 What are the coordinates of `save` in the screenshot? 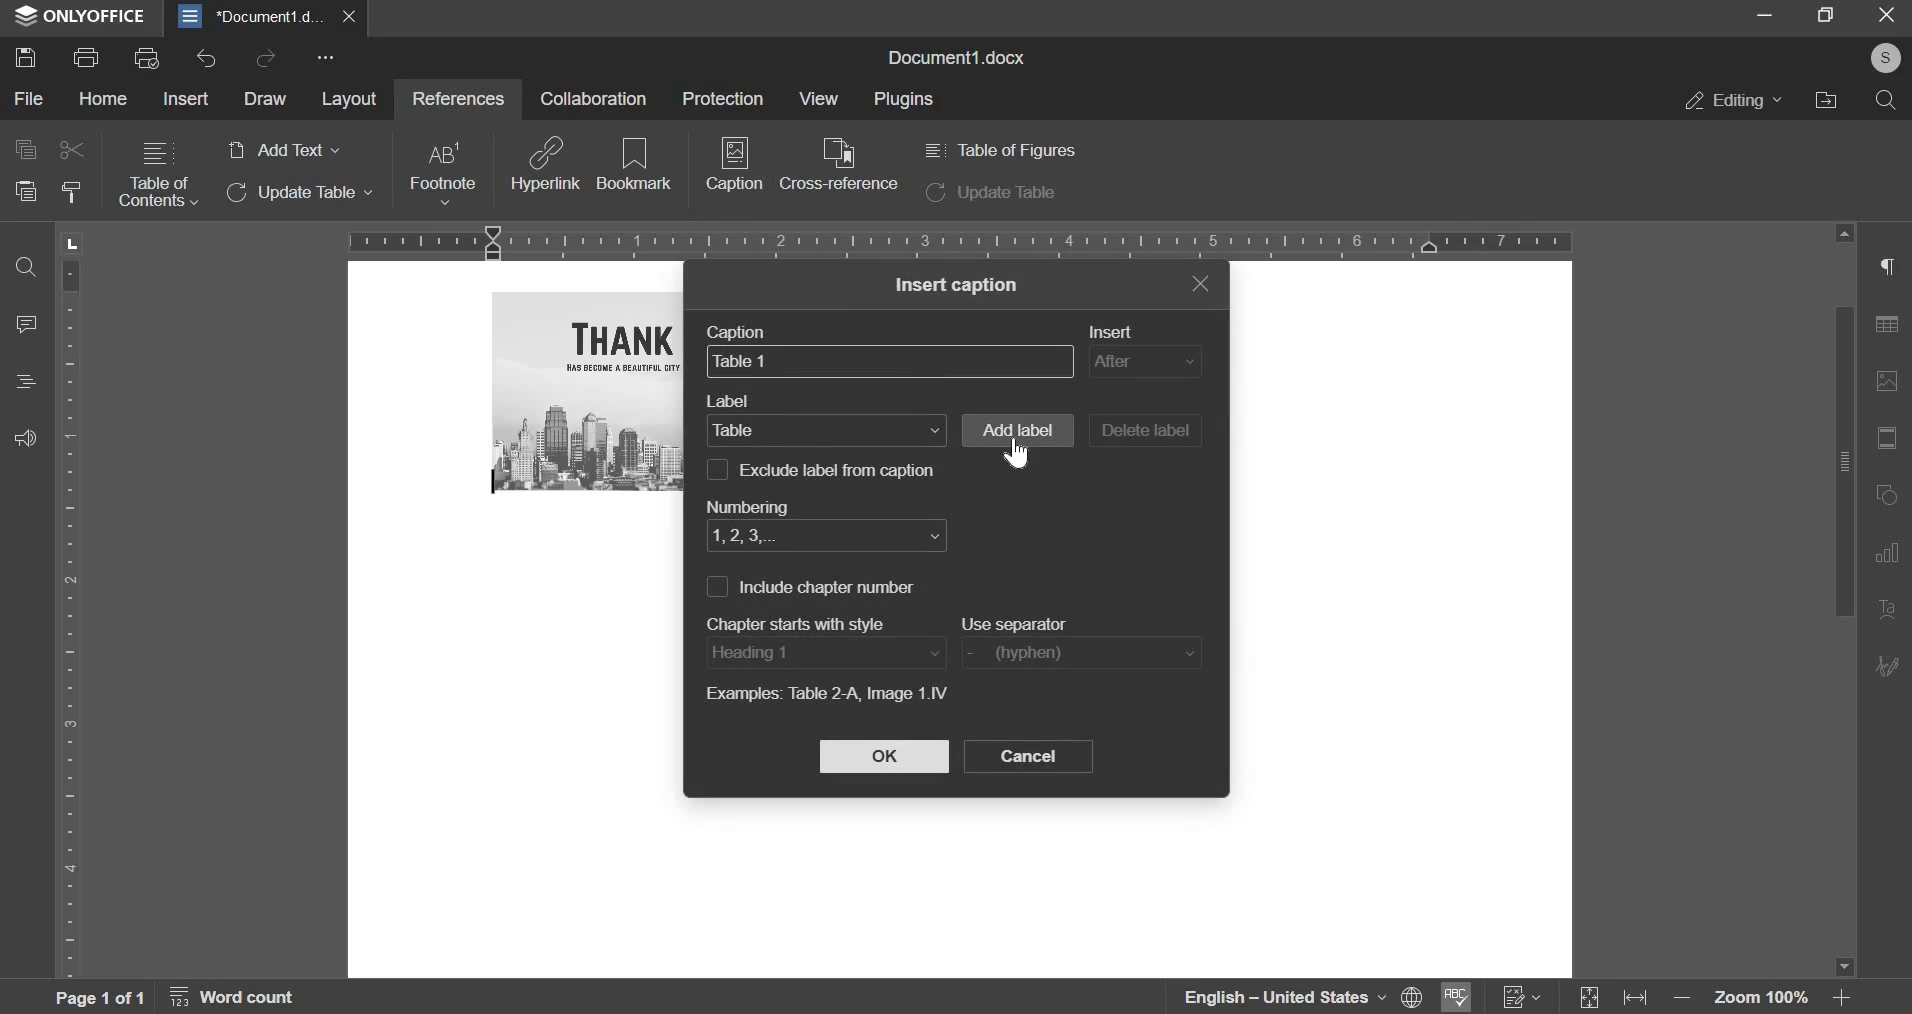 It's located at (24, 56).